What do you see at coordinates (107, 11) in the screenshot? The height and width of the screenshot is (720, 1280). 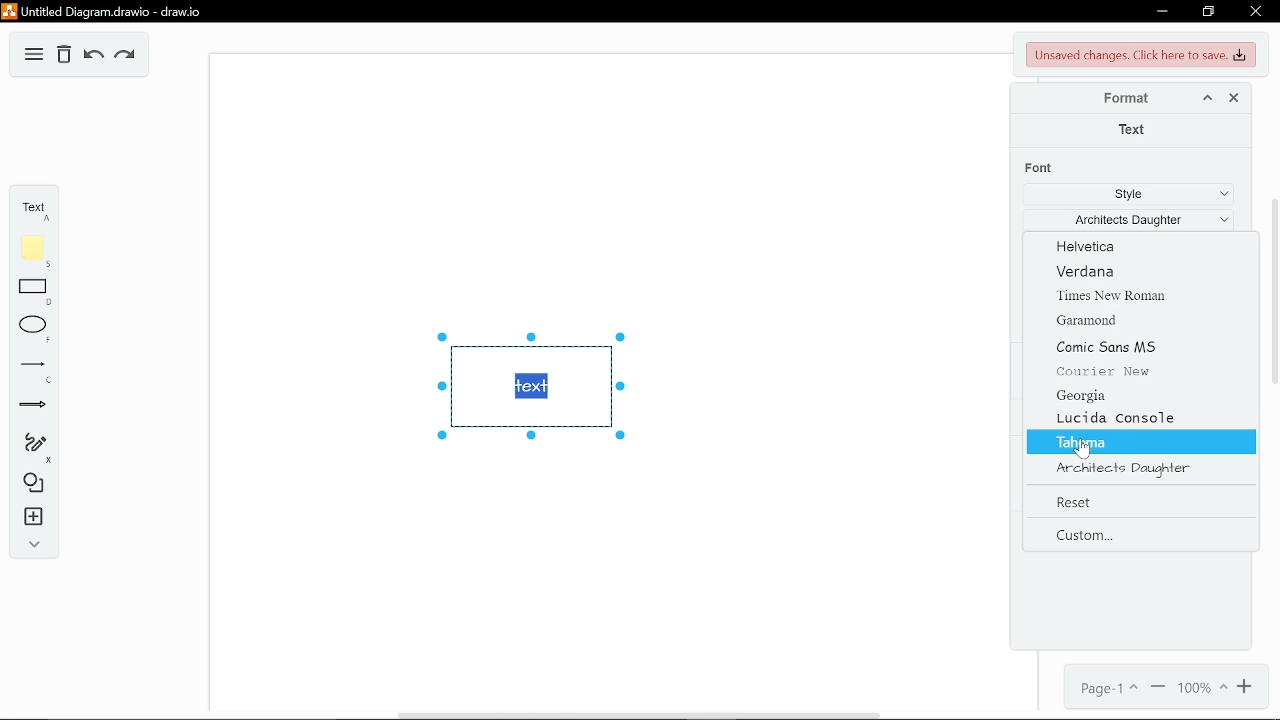 I see `current window` at bounding box center [107, 11].